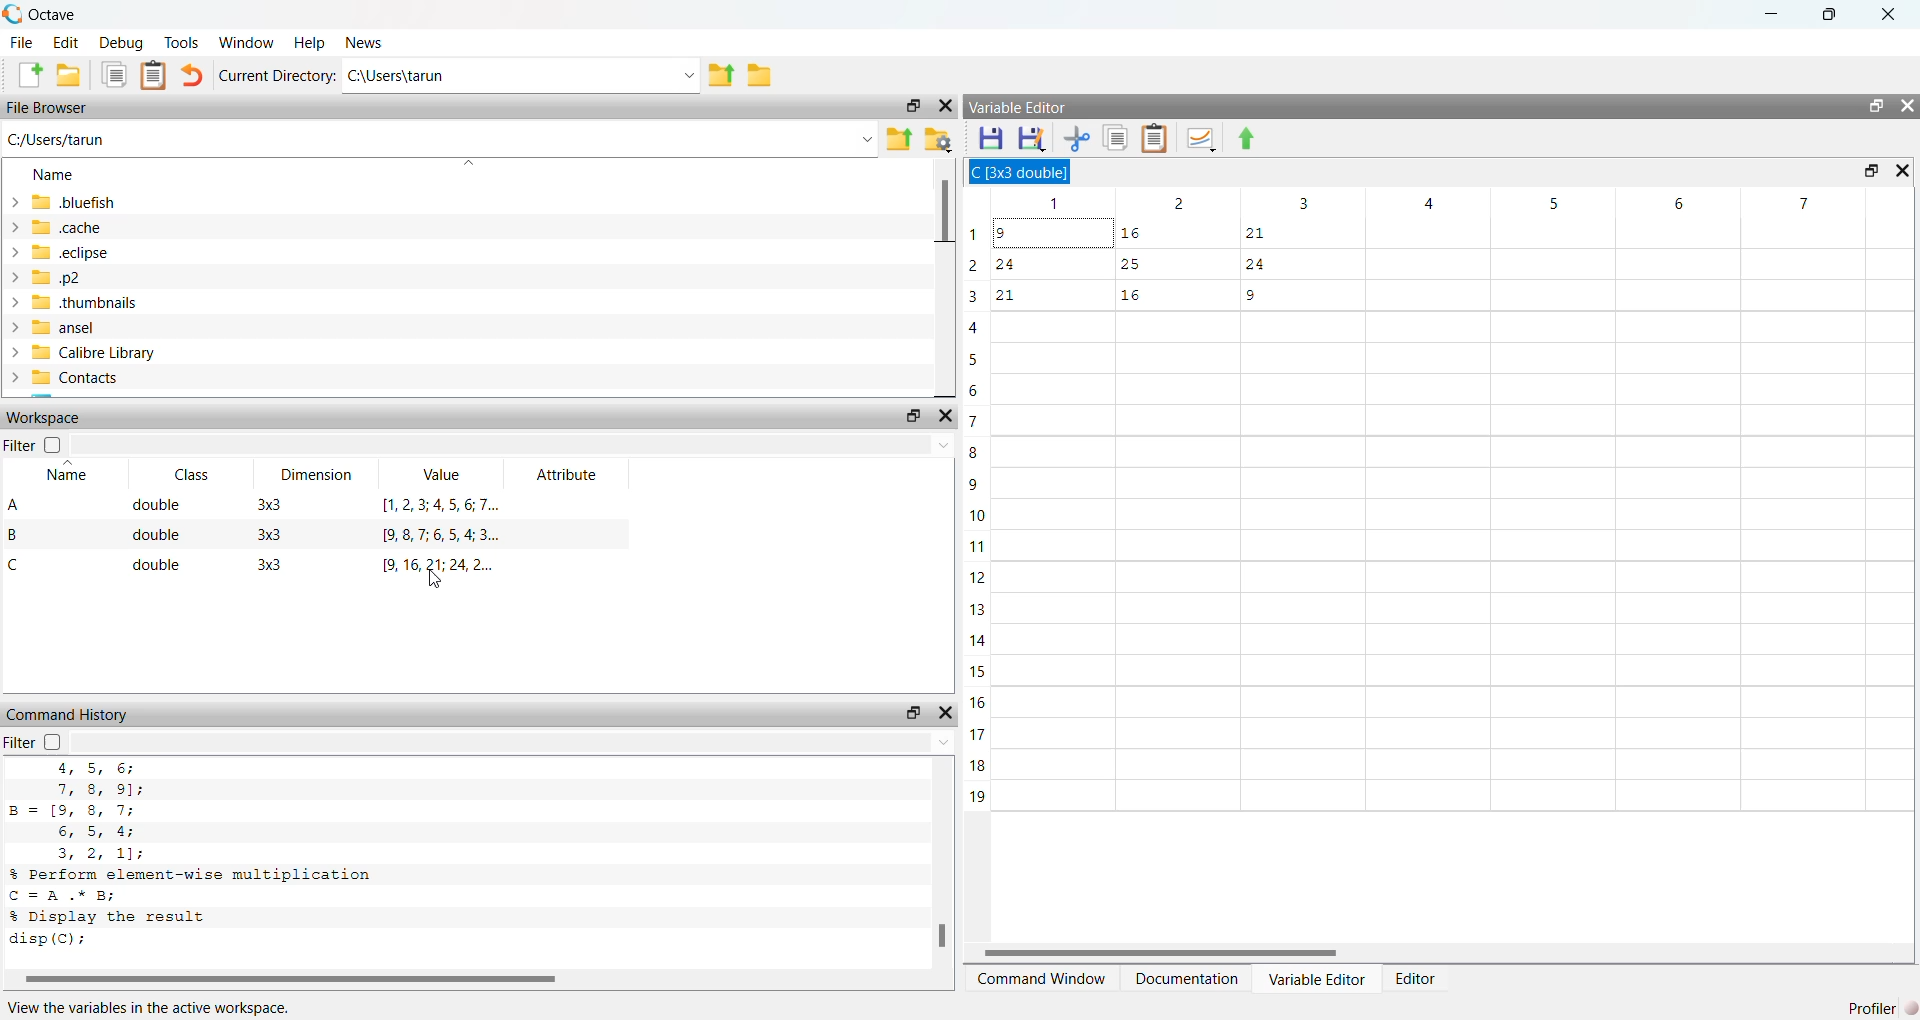 The image size is (1920, 1020). What do you see at coordinates (114, 916) in the screenshot?
I see `% Display the result` at bounding box center [114, 916].